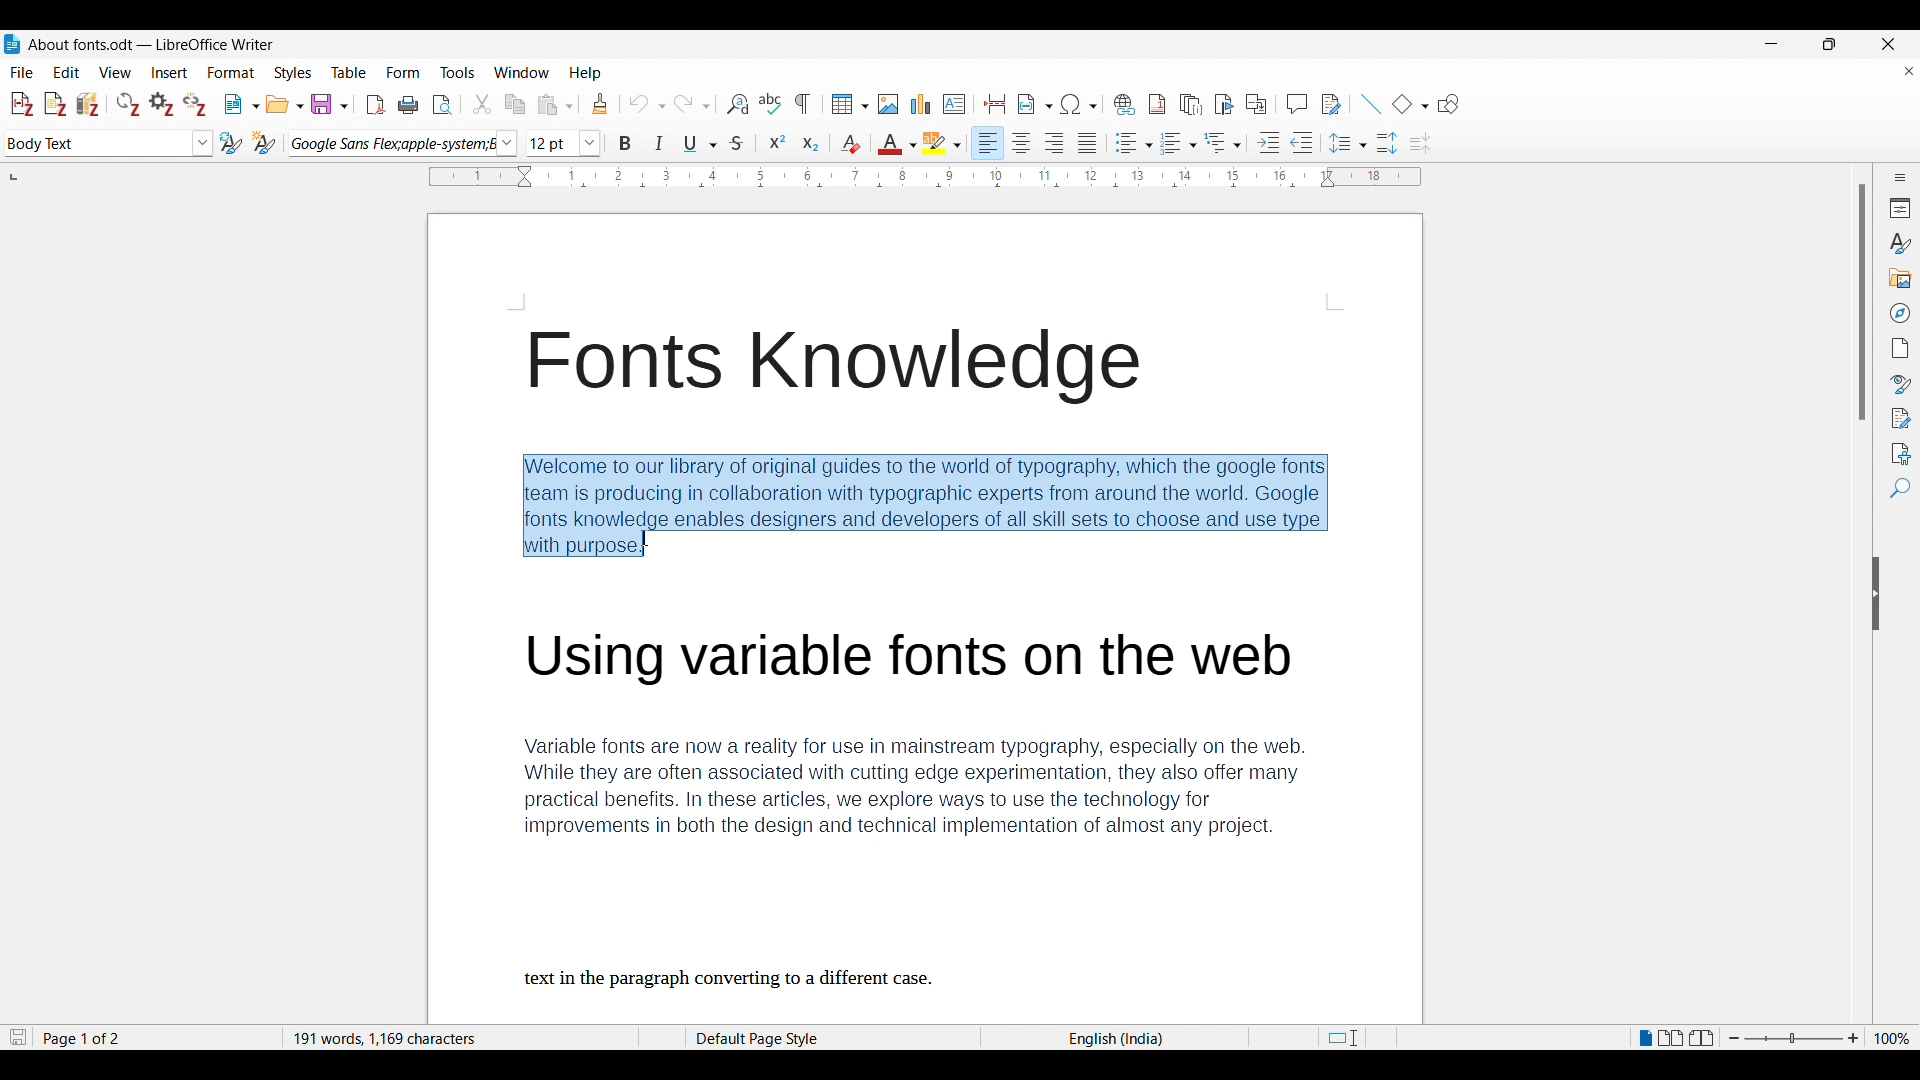  I want to click on Insert comment, so click(1298, 104).